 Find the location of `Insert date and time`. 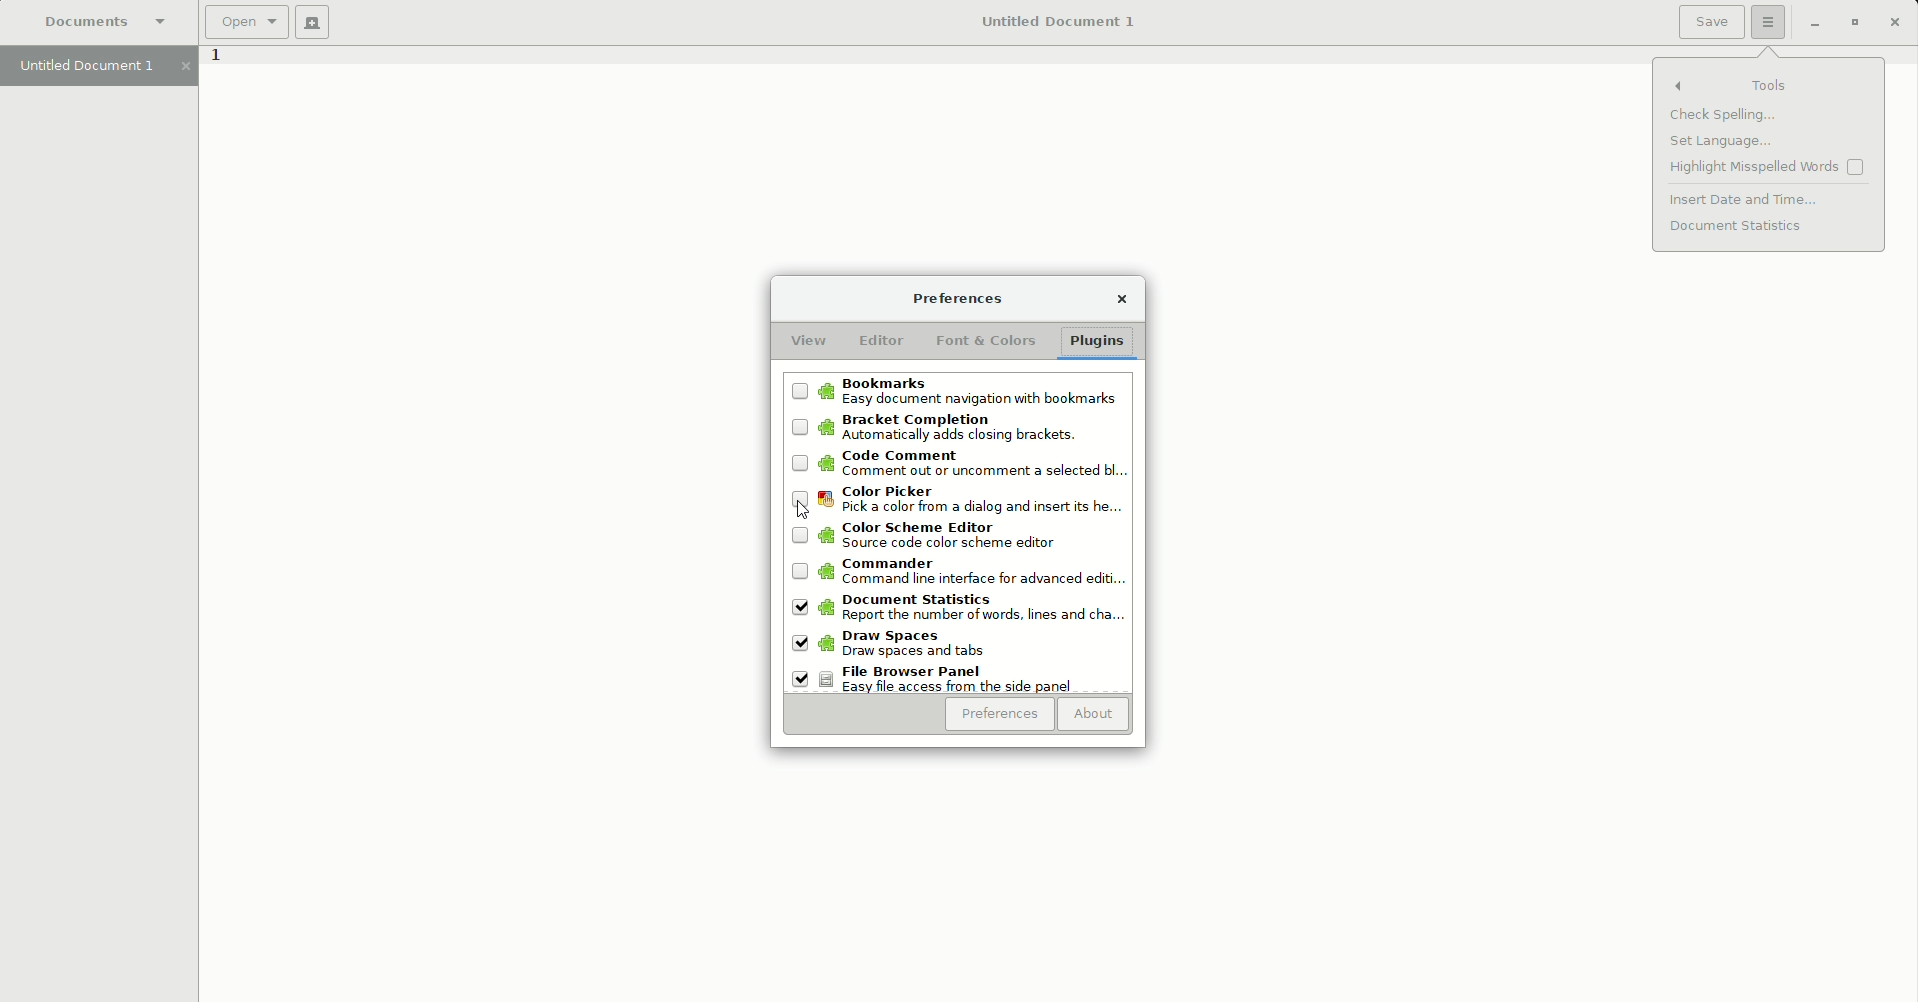

Insert date and time is located at coordinates (1747, 199).